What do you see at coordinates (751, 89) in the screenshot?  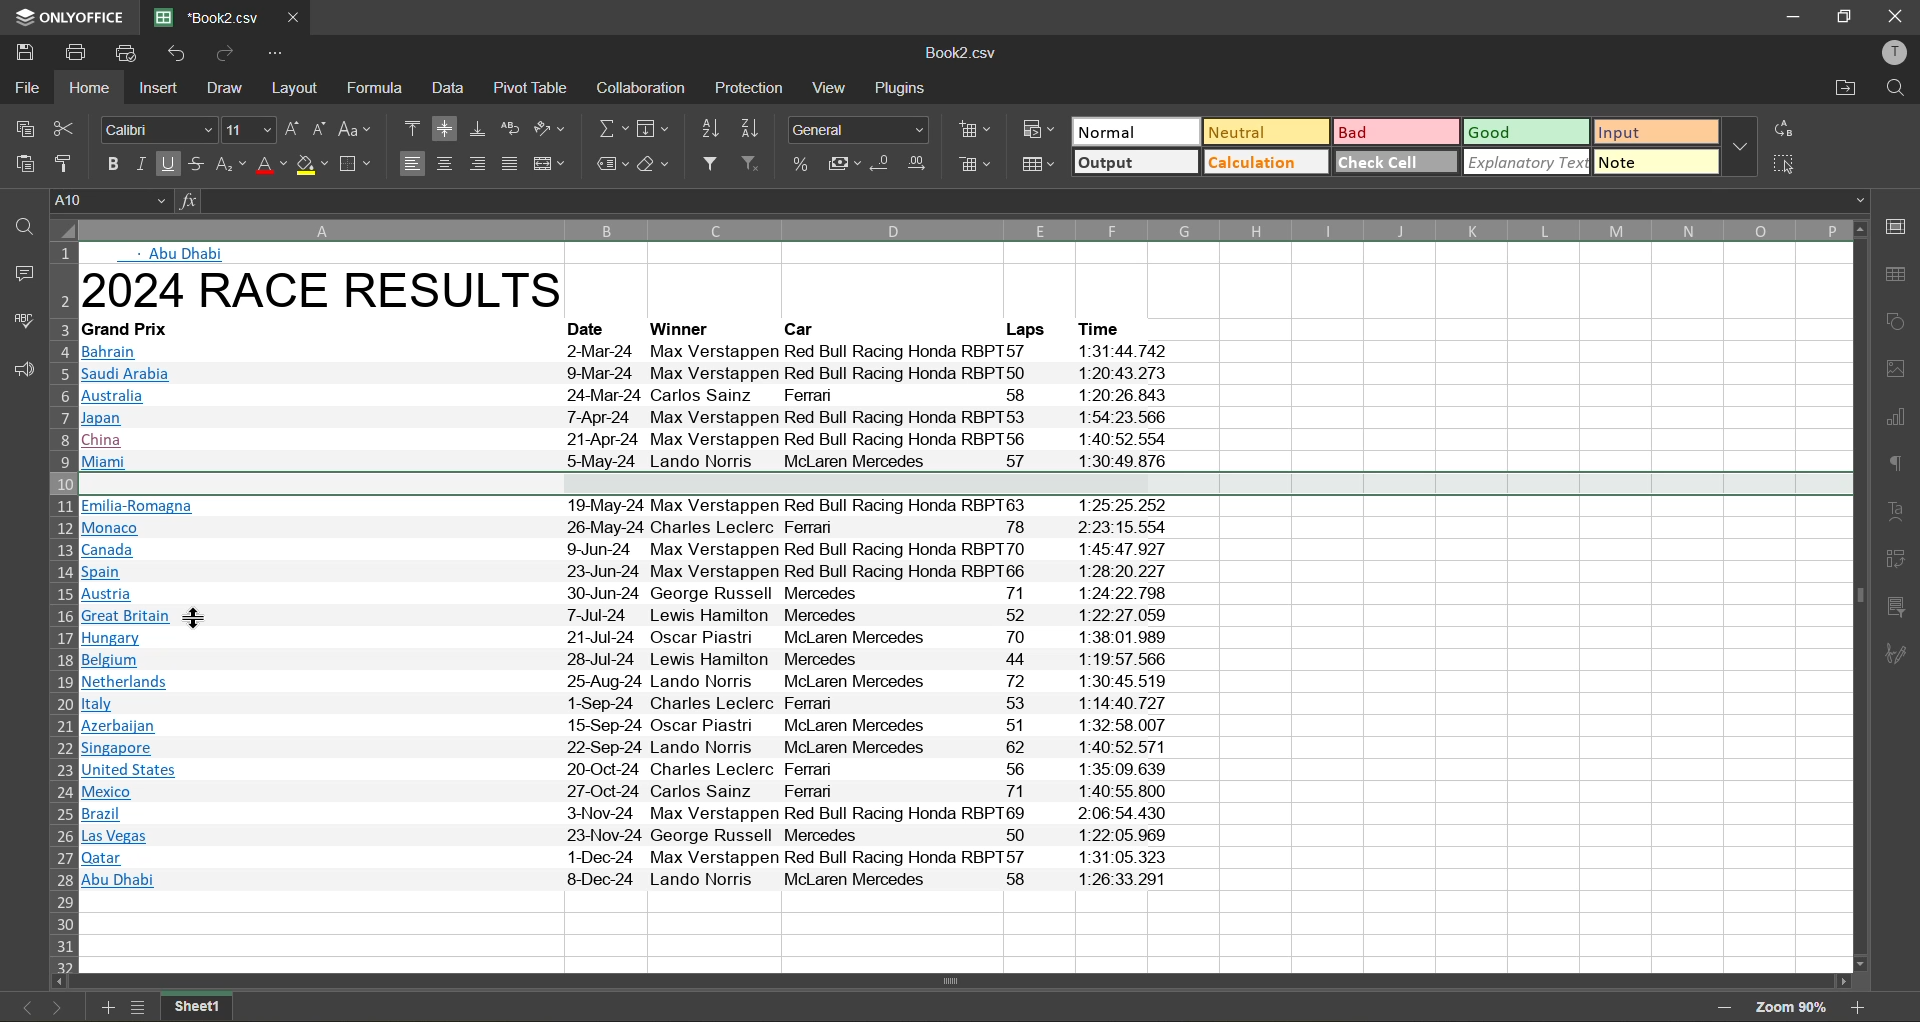 I see `protection` at bounding box center [751, 89].